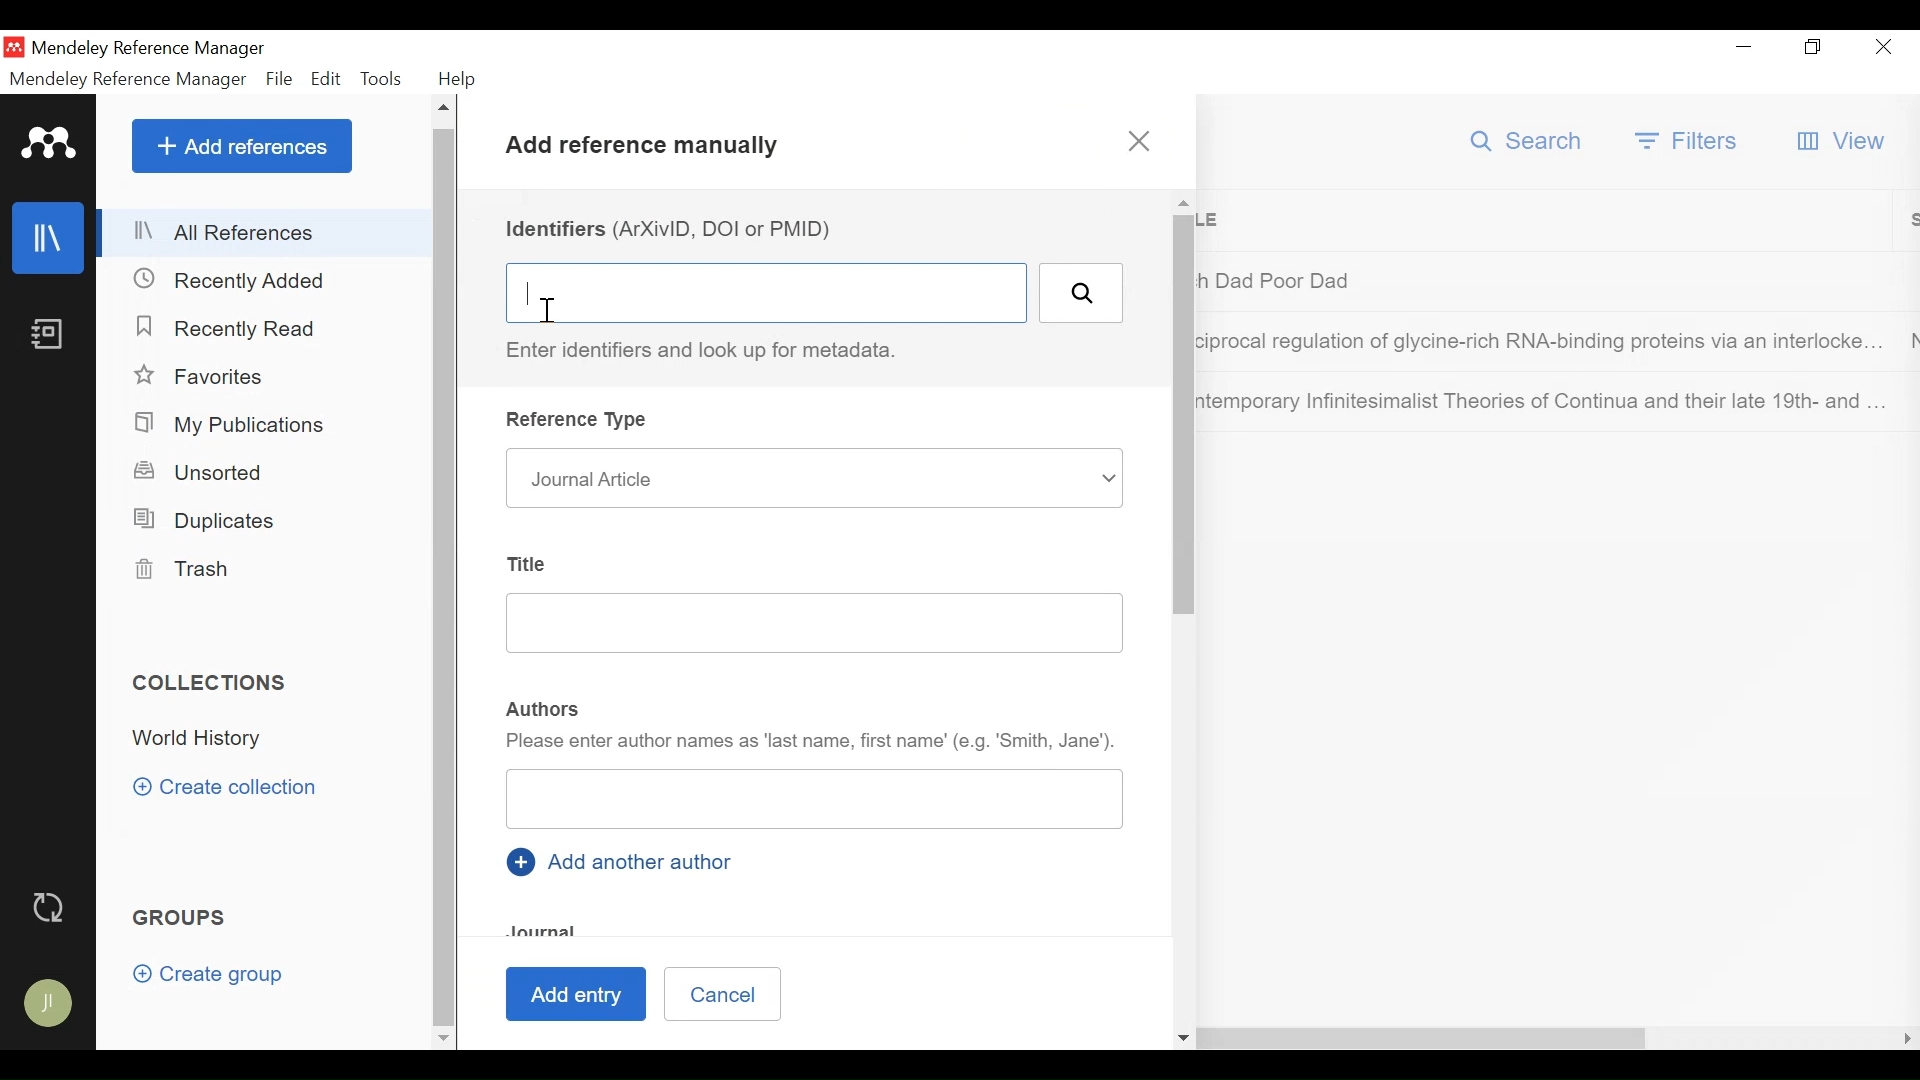 The width and height of the screenshot is (1920, 1080). What do you see at coordinates (443, 1036) in the screenshot?
I see `Scroll down` at bounding box center [443, 1036].